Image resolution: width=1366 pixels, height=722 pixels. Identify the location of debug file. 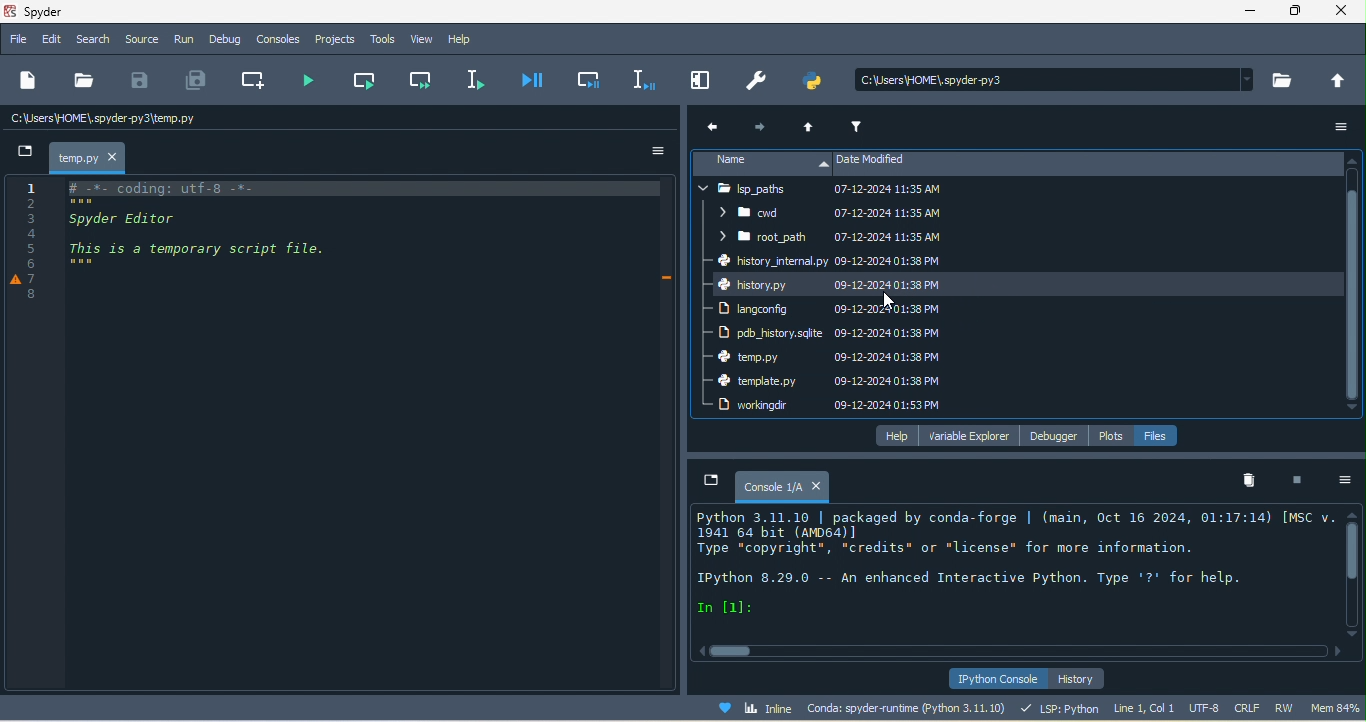
(530, 77).